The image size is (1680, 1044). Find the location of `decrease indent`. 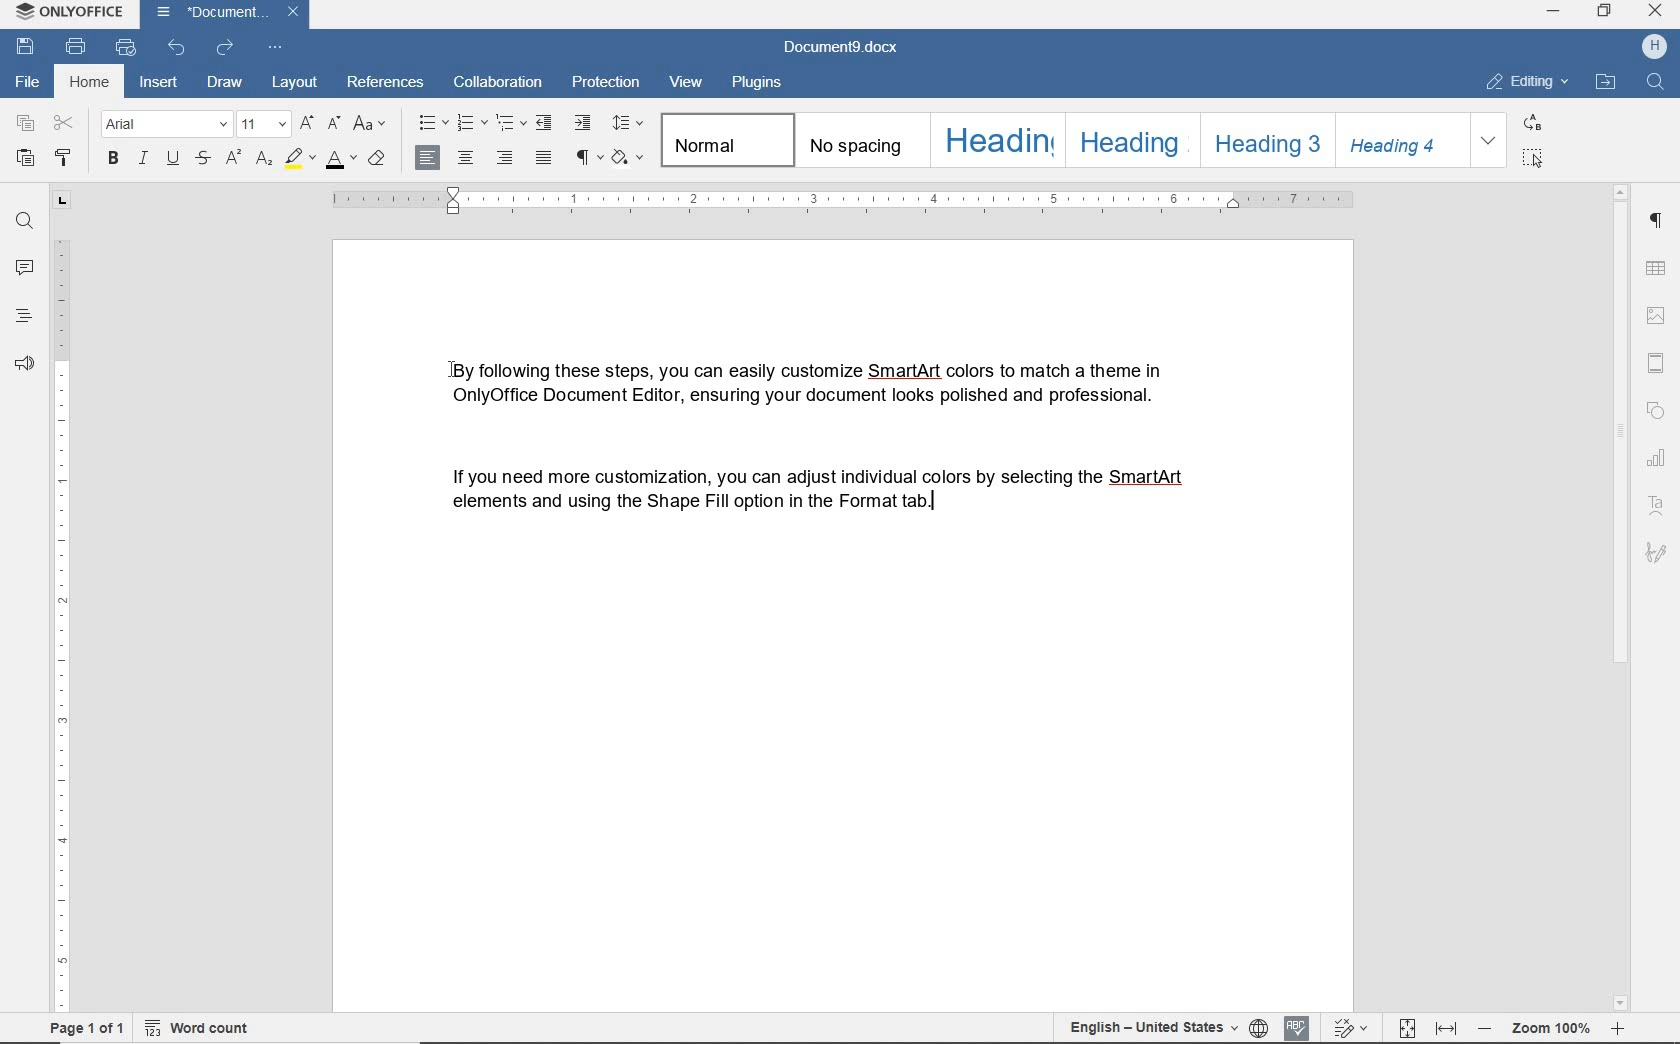

decrease indent is located at coordinates (545, 122).